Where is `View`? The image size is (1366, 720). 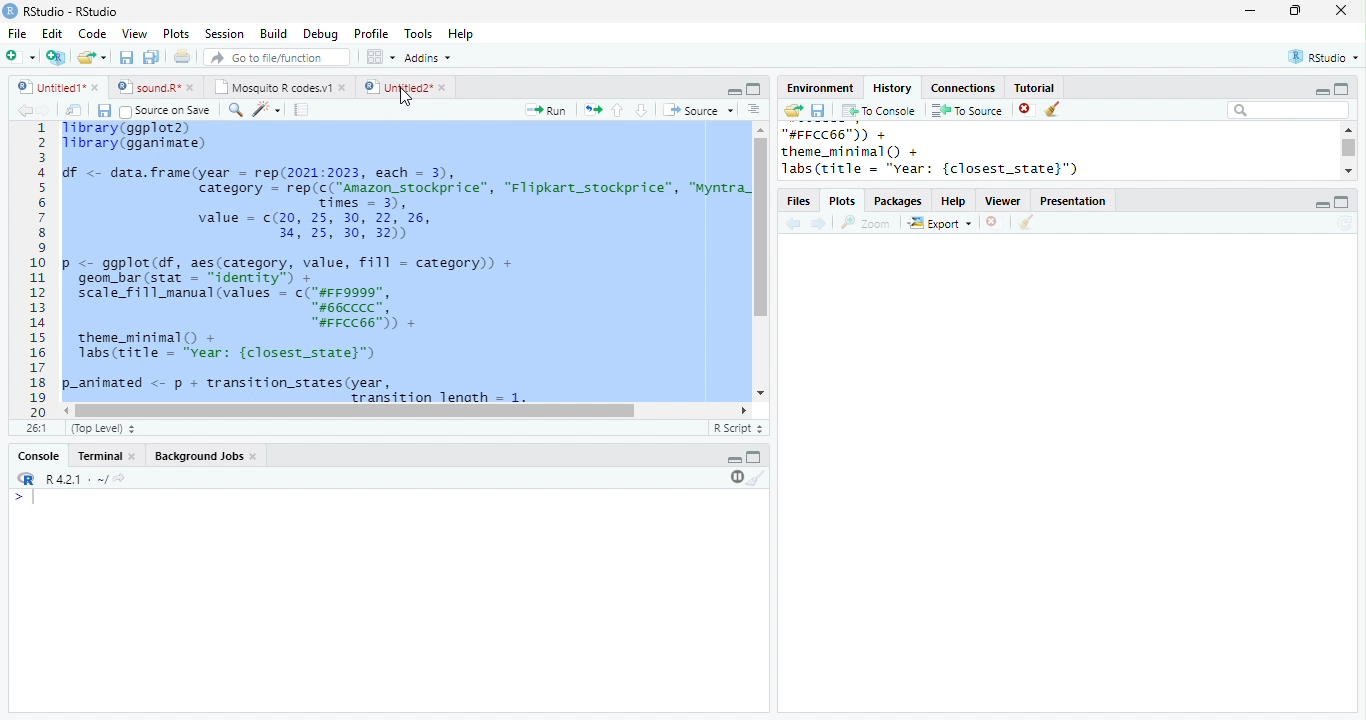 View is located at coordinates (135, 33).